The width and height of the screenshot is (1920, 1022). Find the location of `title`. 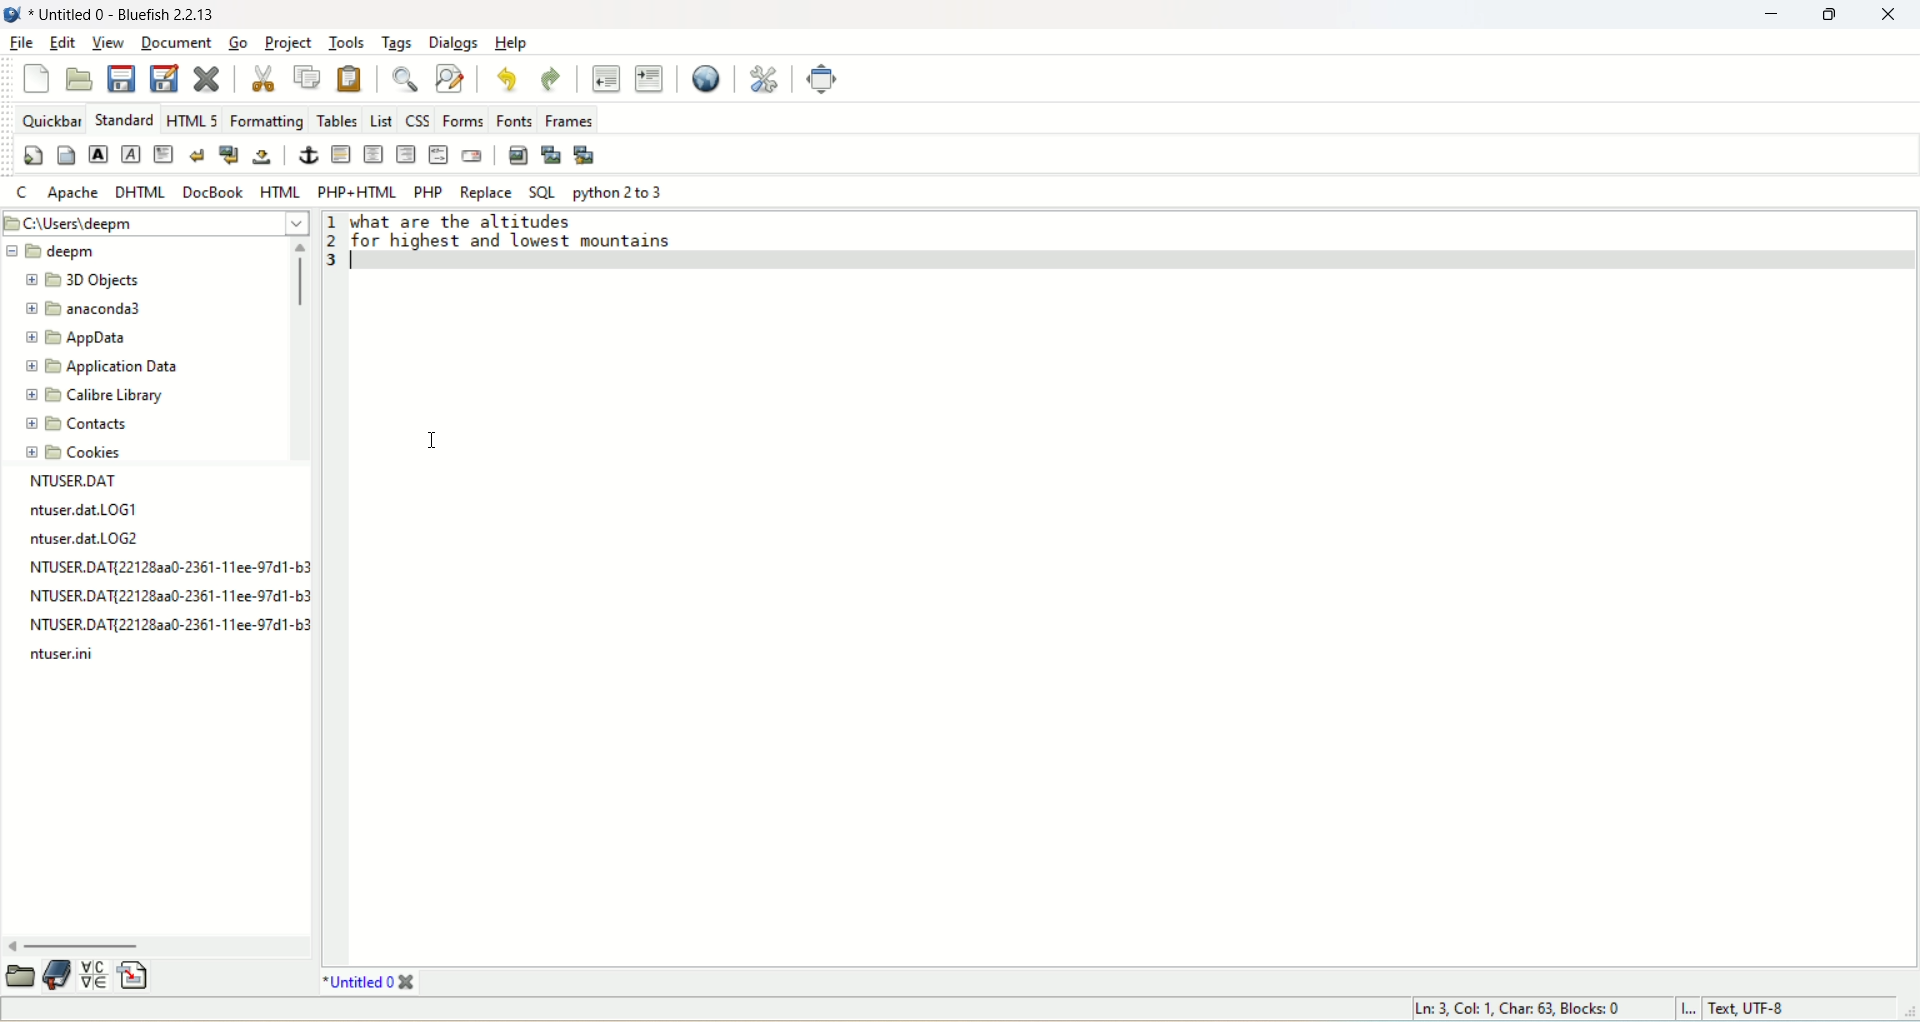

title is located at coordinates (367, 983).